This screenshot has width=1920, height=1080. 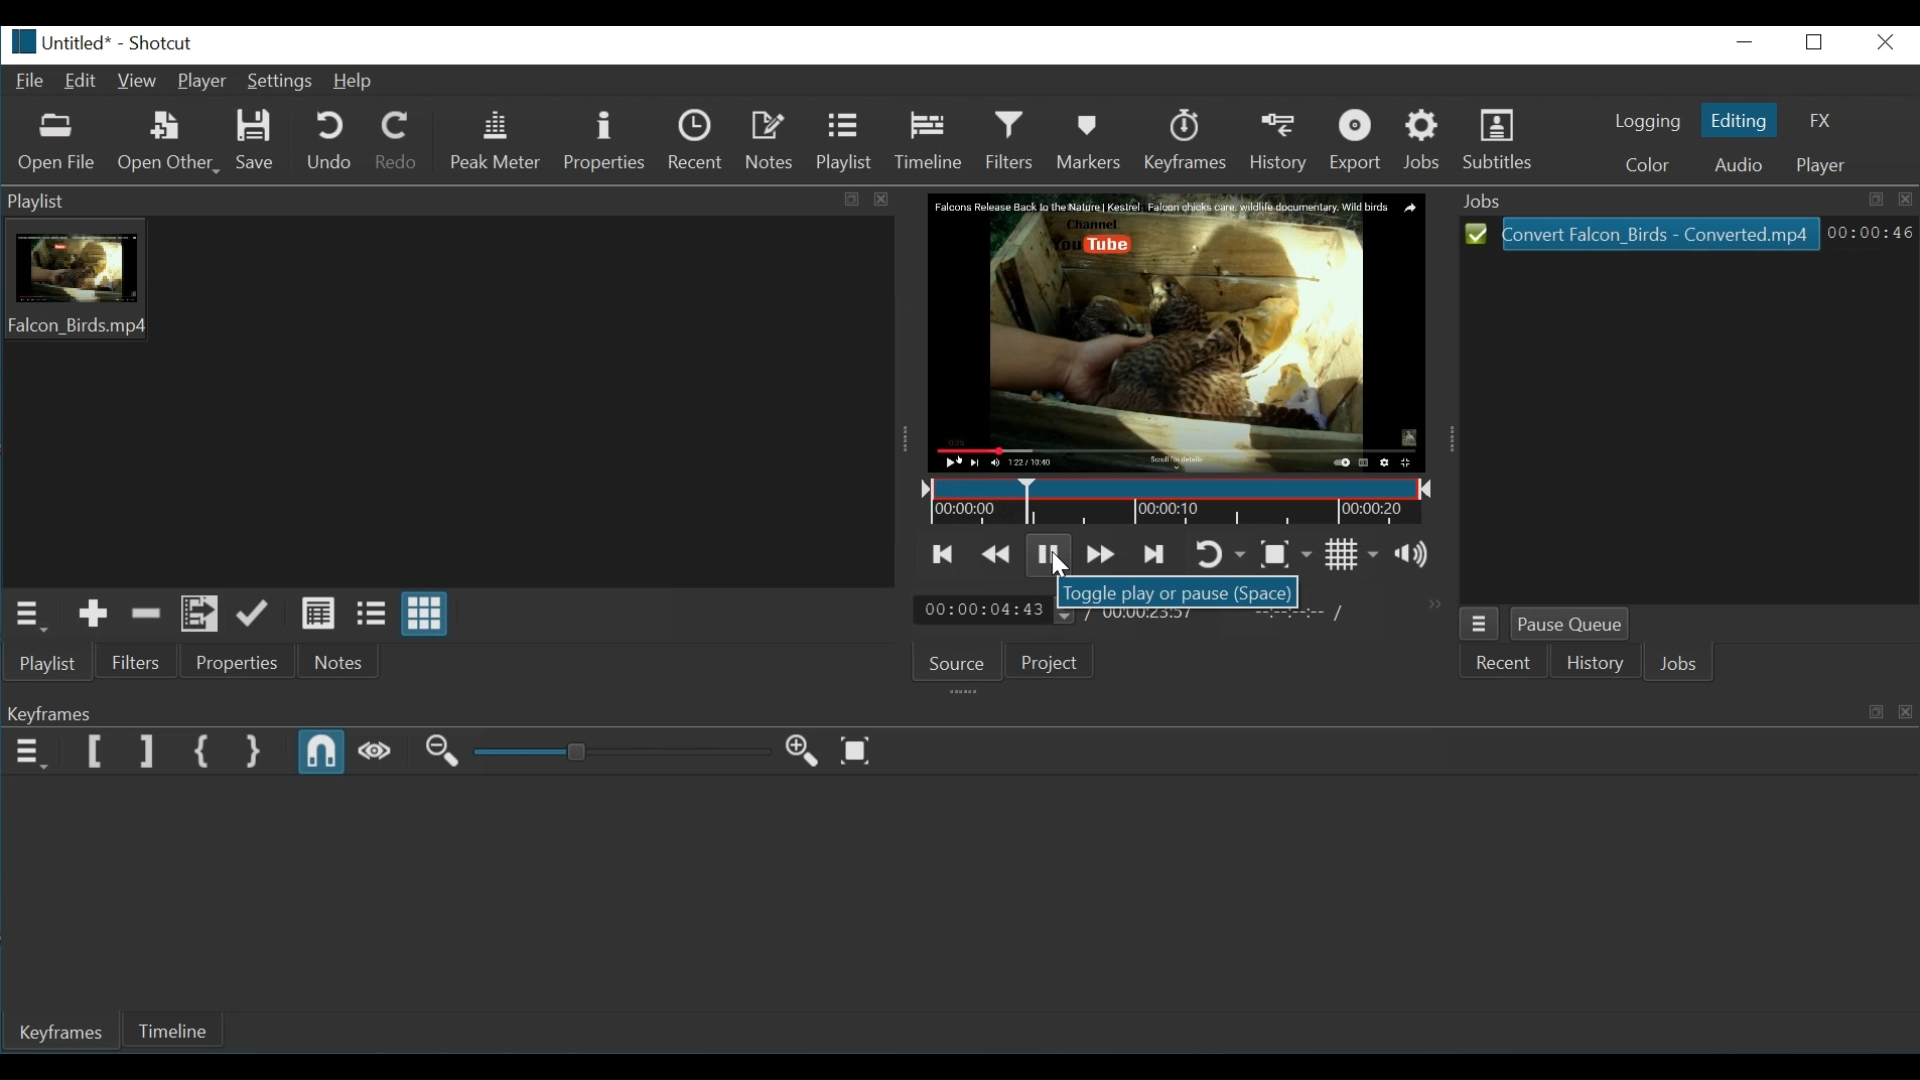 What do you see at coordinates (959, 663) in the screenshot?
I see `Source` at bounding box center [959, 663].